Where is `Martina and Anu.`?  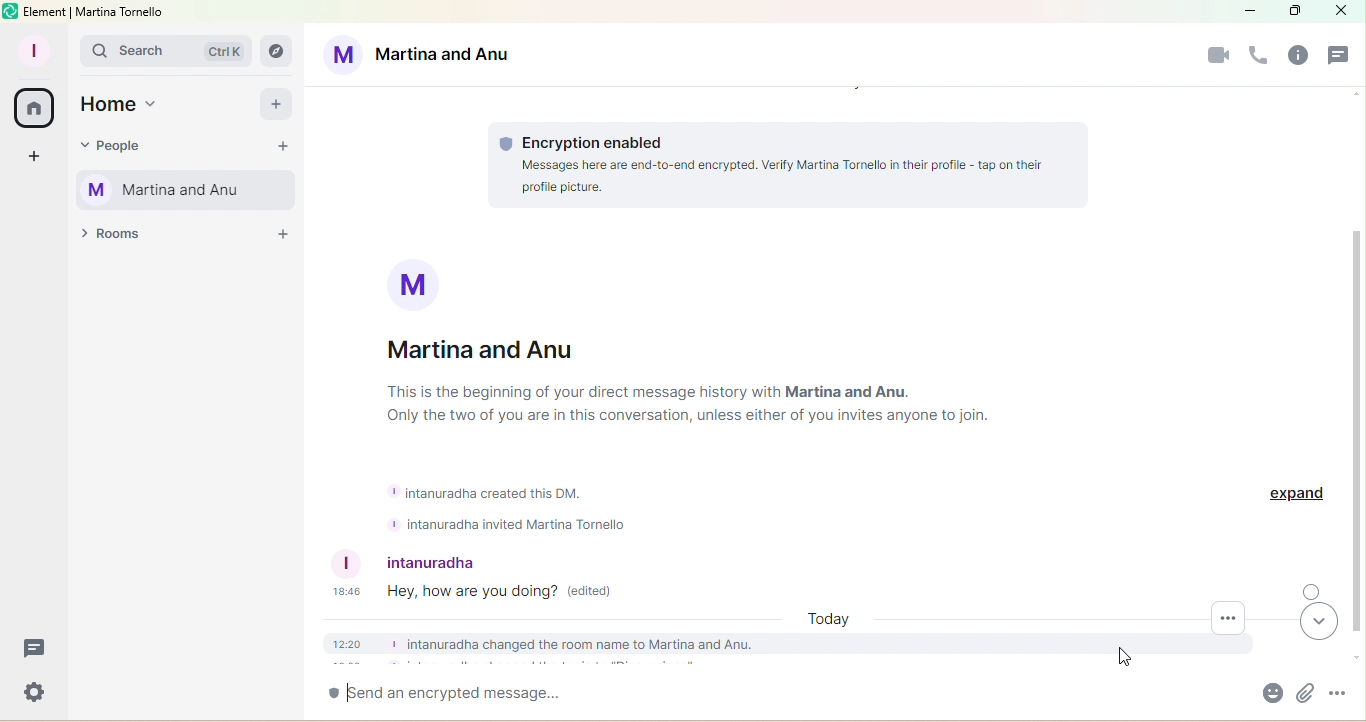
Martina and Anu. is located at coordinates (849, 393).